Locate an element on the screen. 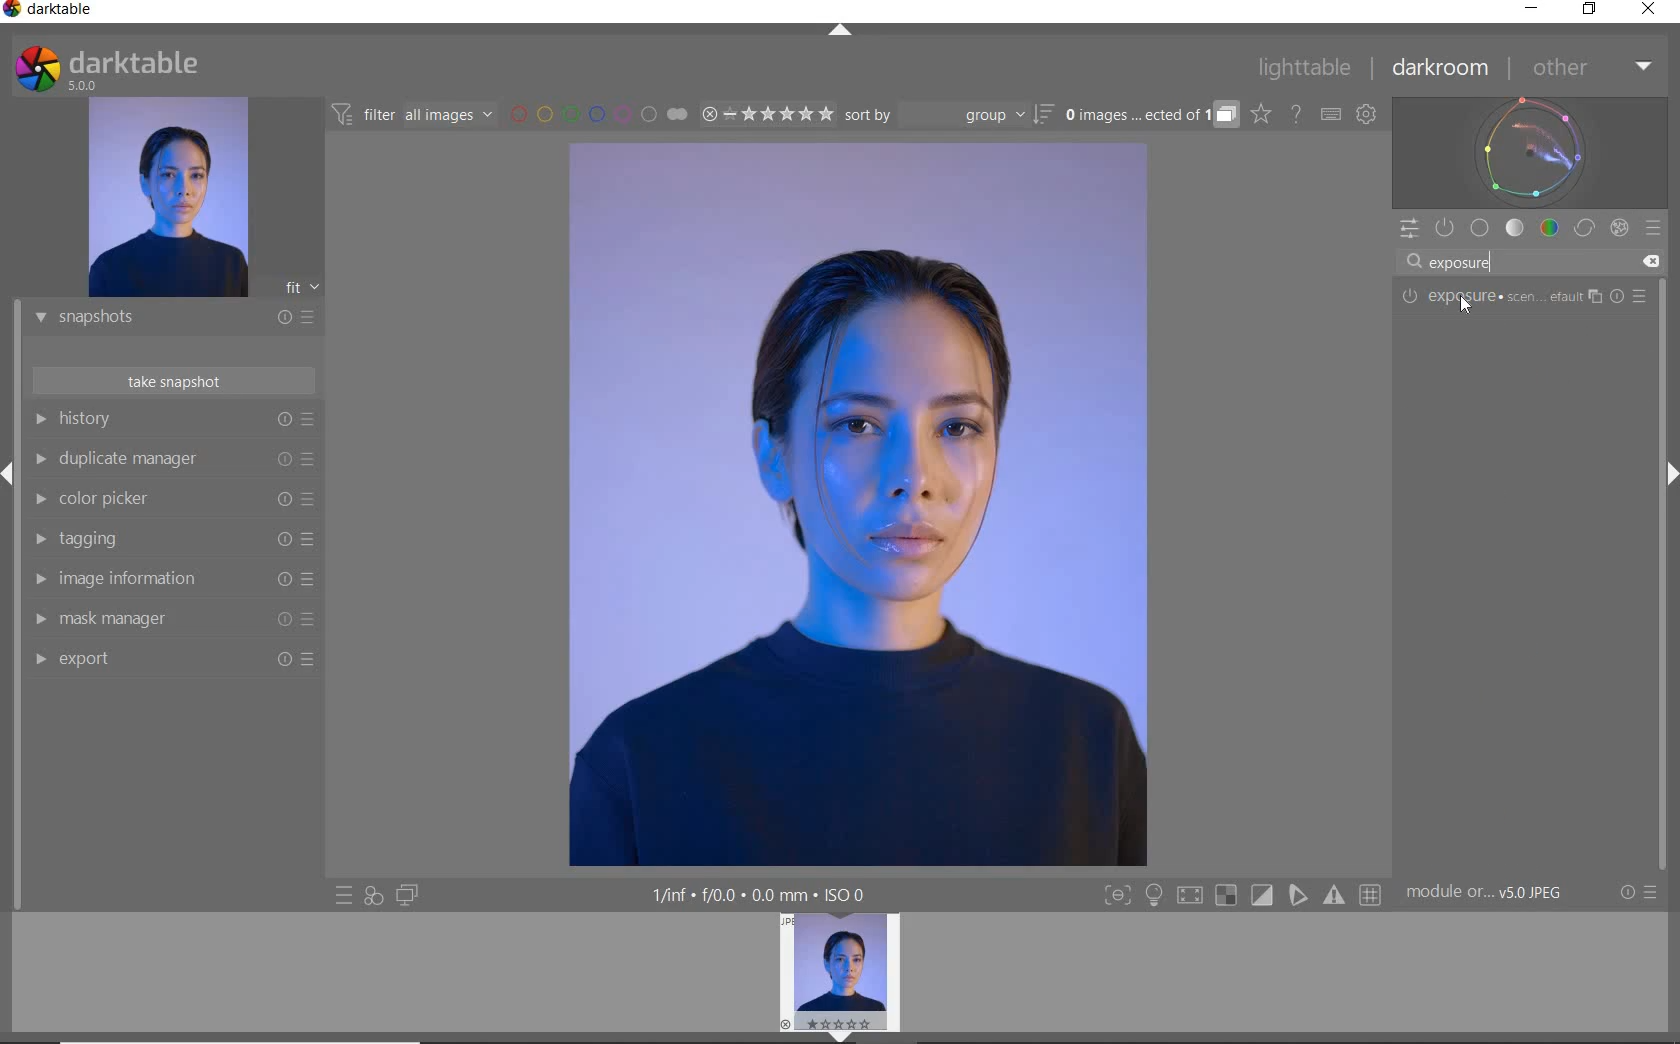 The width and height of the screenshot is (1680, 1044). Button is located at coordinates (1117, 897).